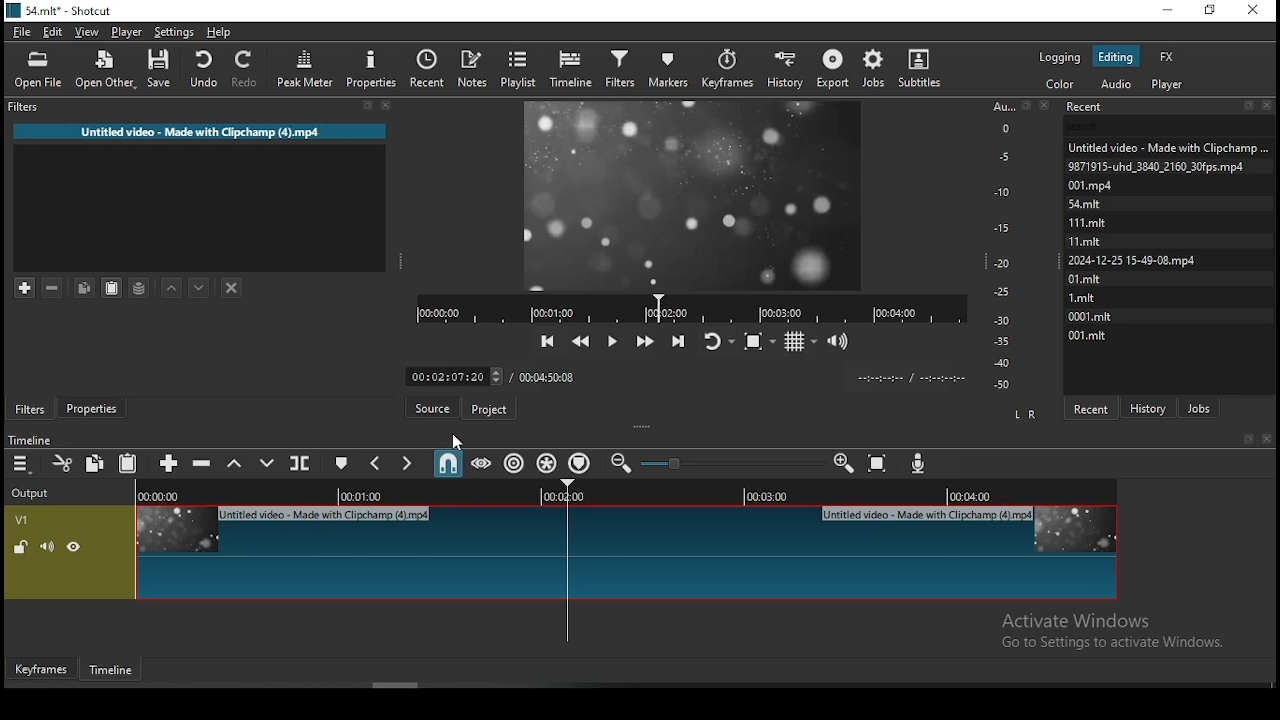  I want to click on zoom timeline to fit, so click(879, 464).